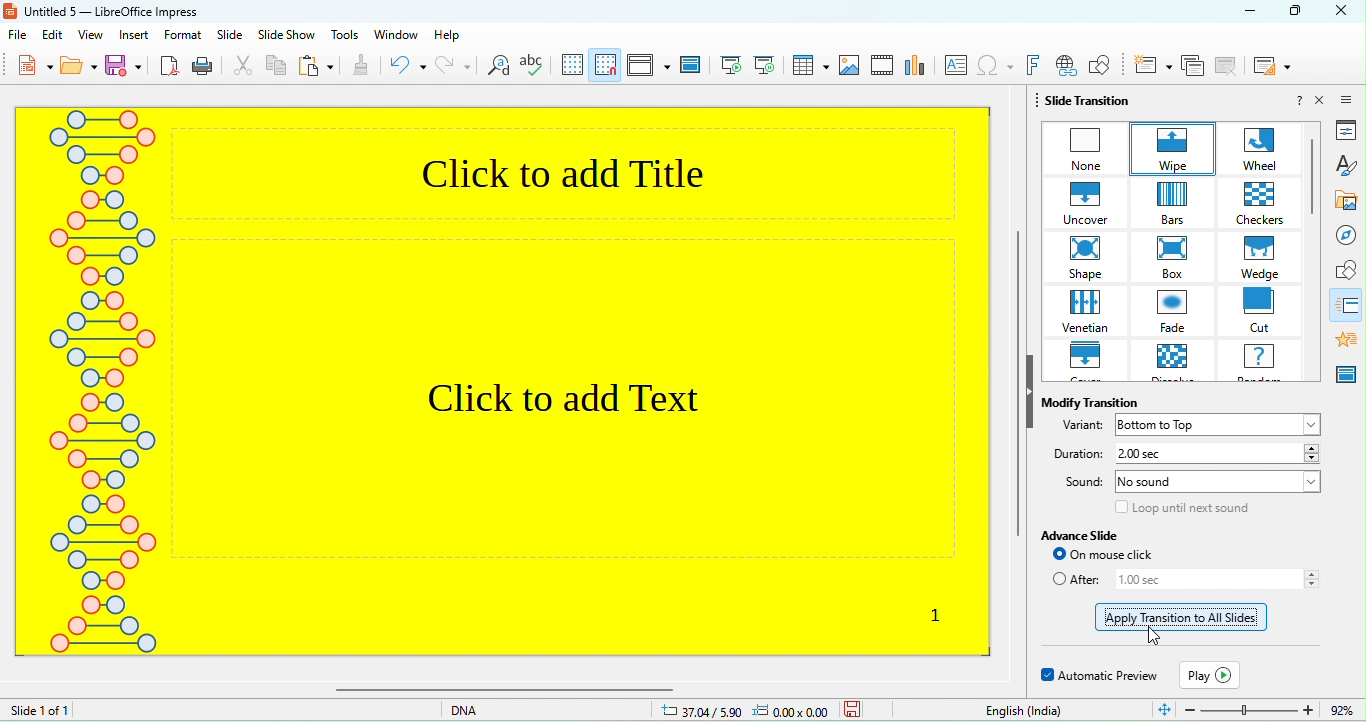 This screenshot has height=722, width=1366. What do you see at coordinates (1300, 10) in the screenshot?
I see `maximize` at bounding box center [1300, 10].